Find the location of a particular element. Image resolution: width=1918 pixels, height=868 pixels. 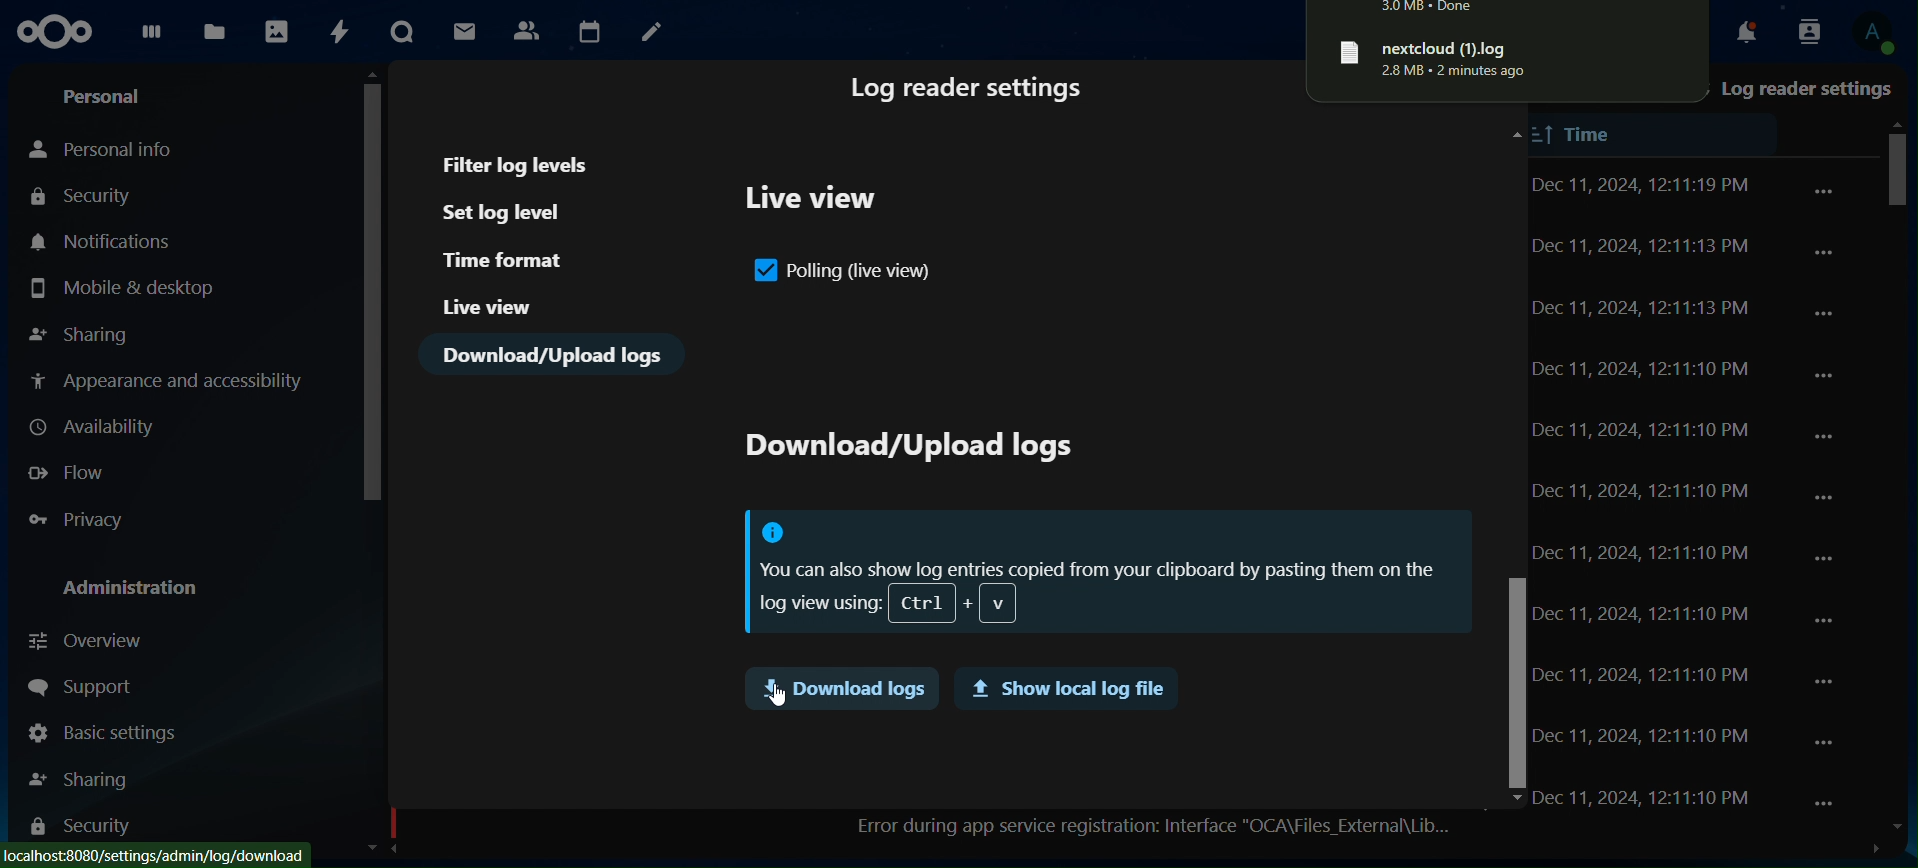

downloaded nextcloud.log is located at coordinates (1506, 56).